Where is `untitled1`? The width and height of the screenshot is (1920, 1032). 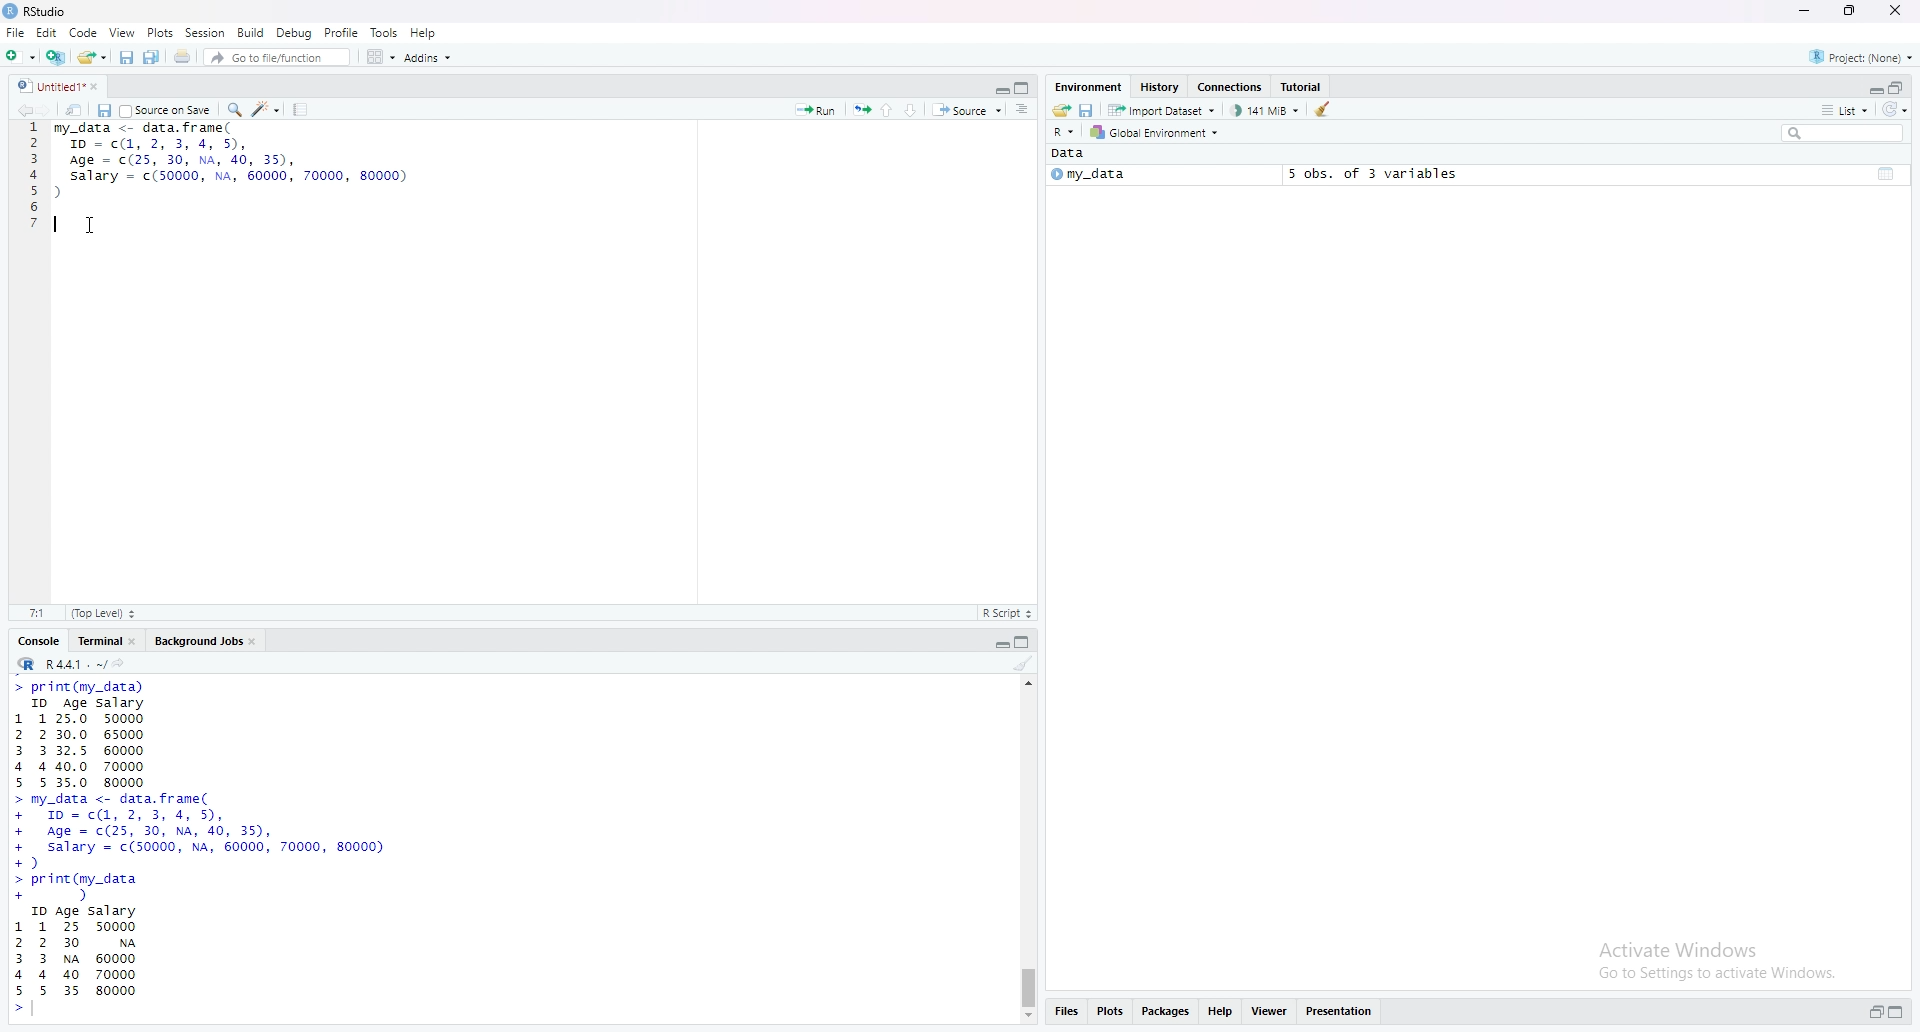
untitled1 is located at coordinates (57, 85).